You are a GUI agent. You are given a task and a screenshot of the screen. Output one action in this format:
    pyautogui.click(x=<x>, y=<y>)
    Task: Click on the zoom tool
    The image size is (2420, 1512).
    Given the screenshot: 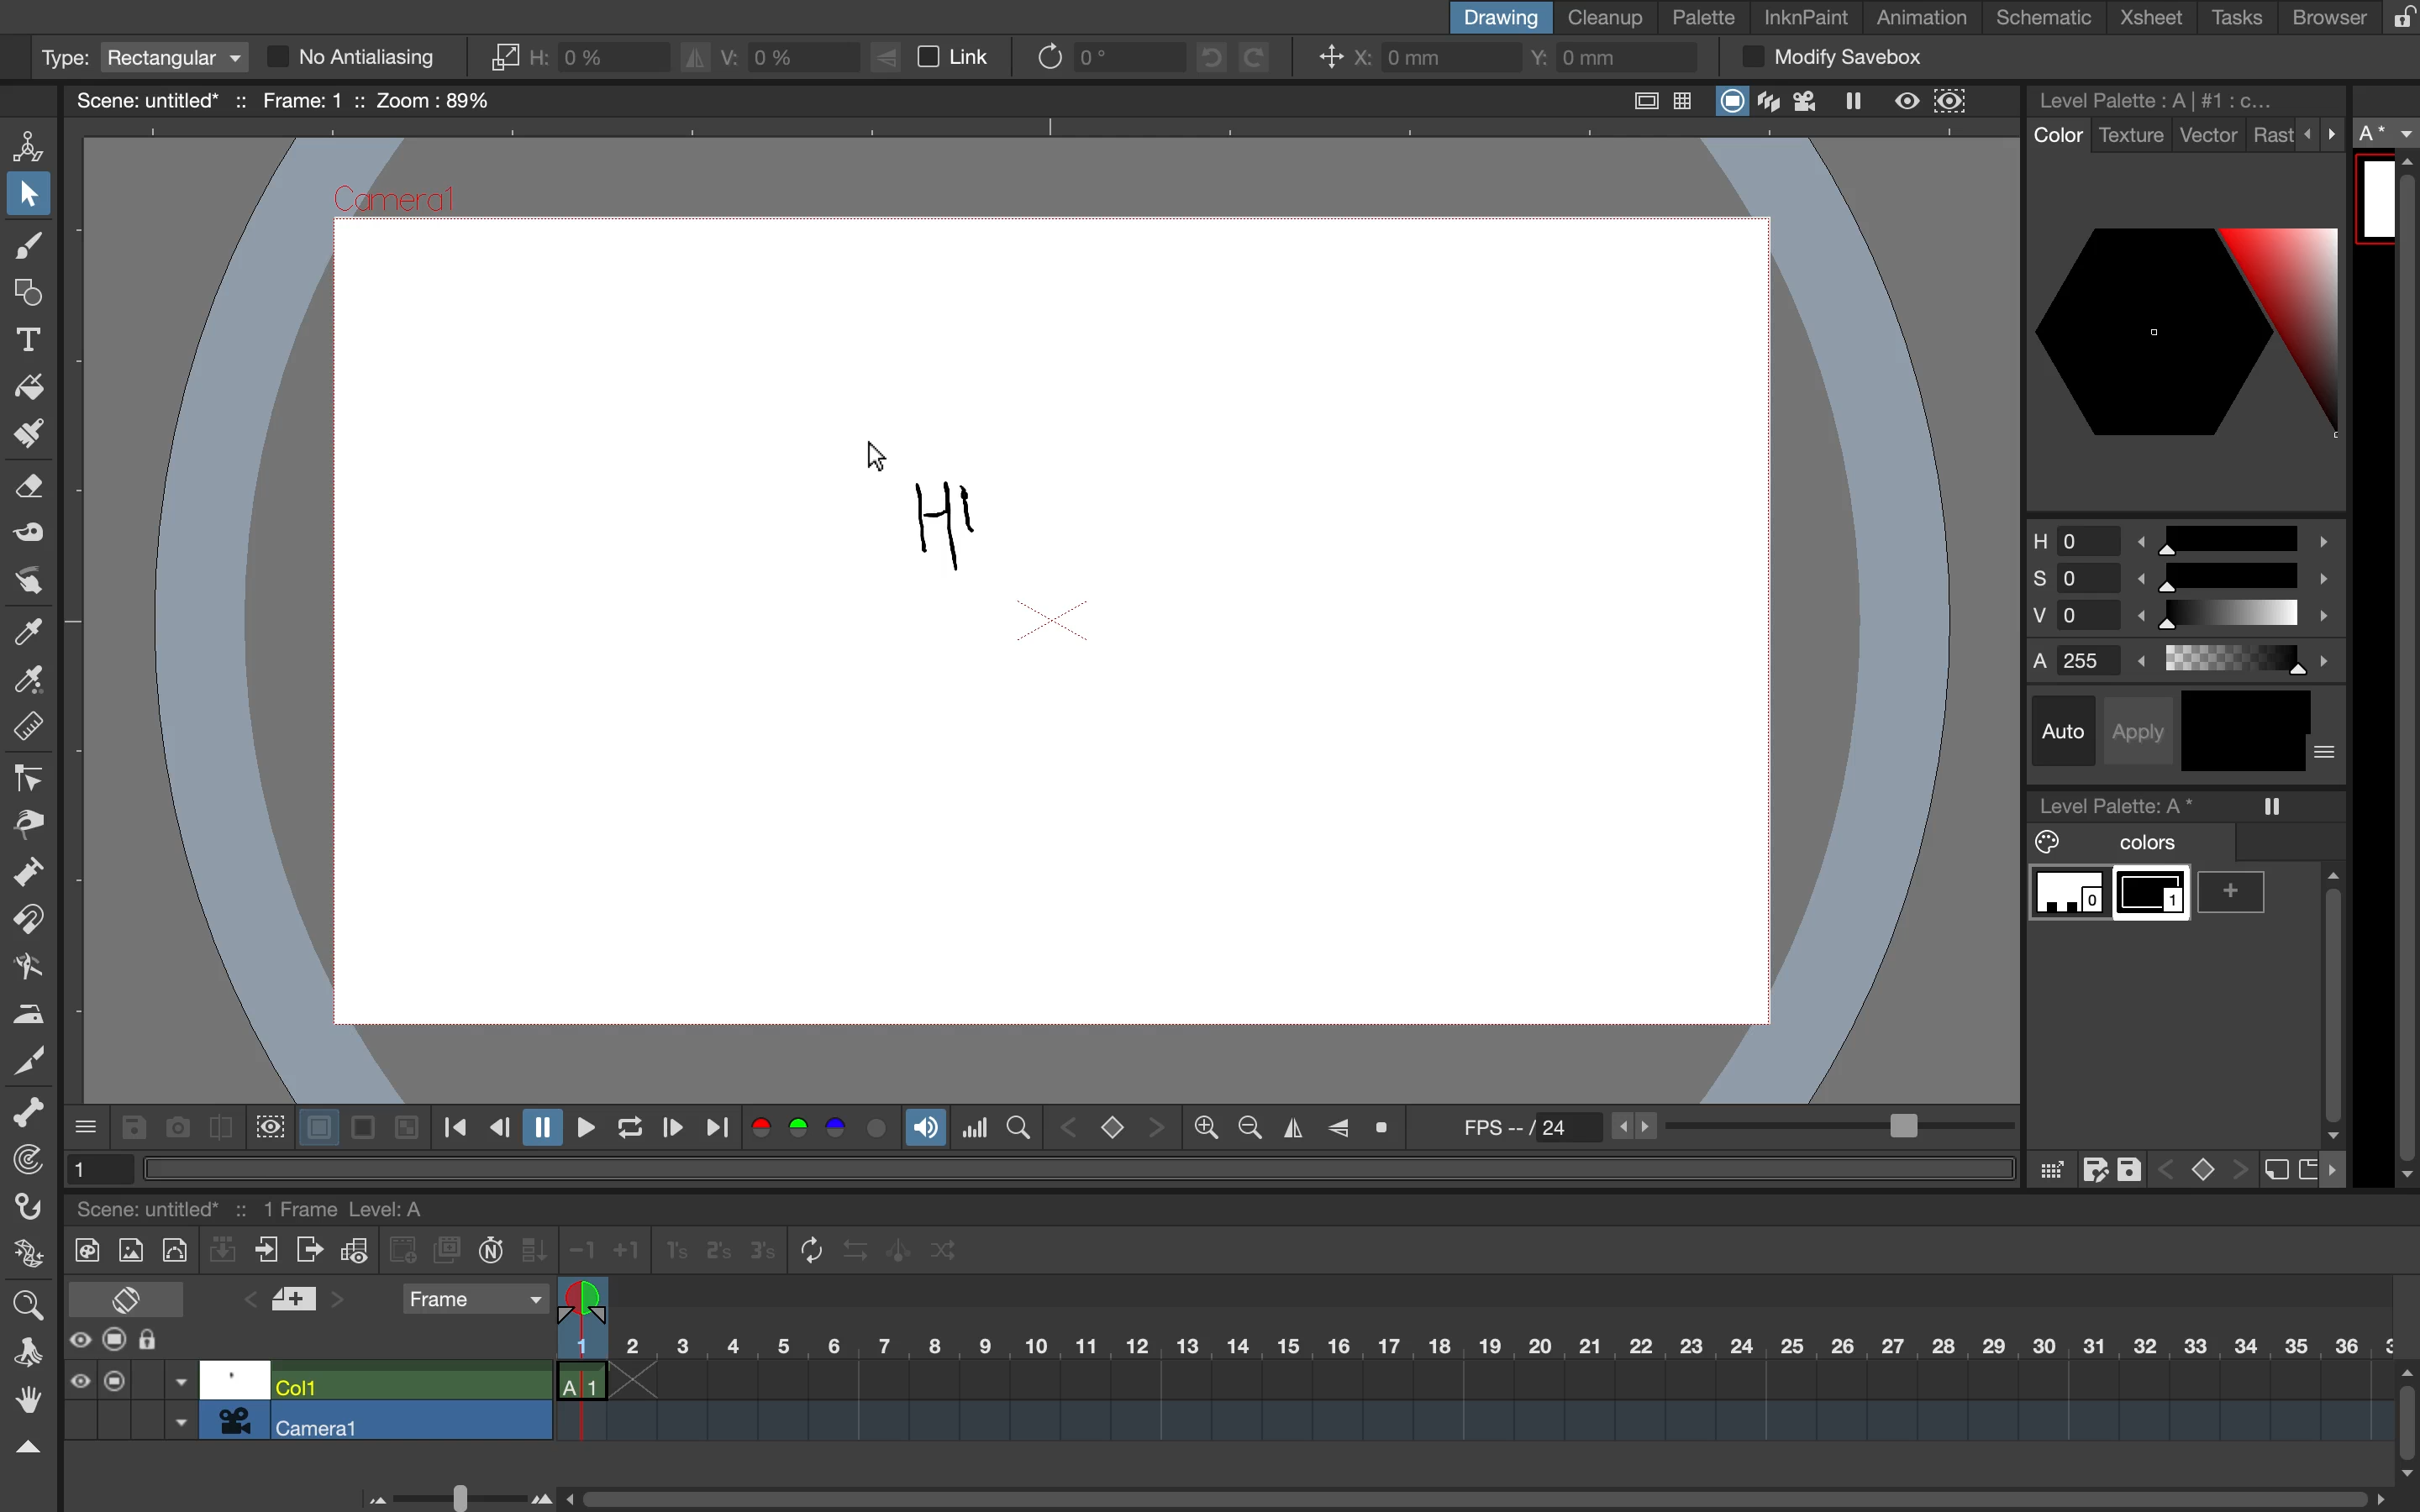 What is the action you would take?
    pyautogui.click(x=26, y=1302)
    